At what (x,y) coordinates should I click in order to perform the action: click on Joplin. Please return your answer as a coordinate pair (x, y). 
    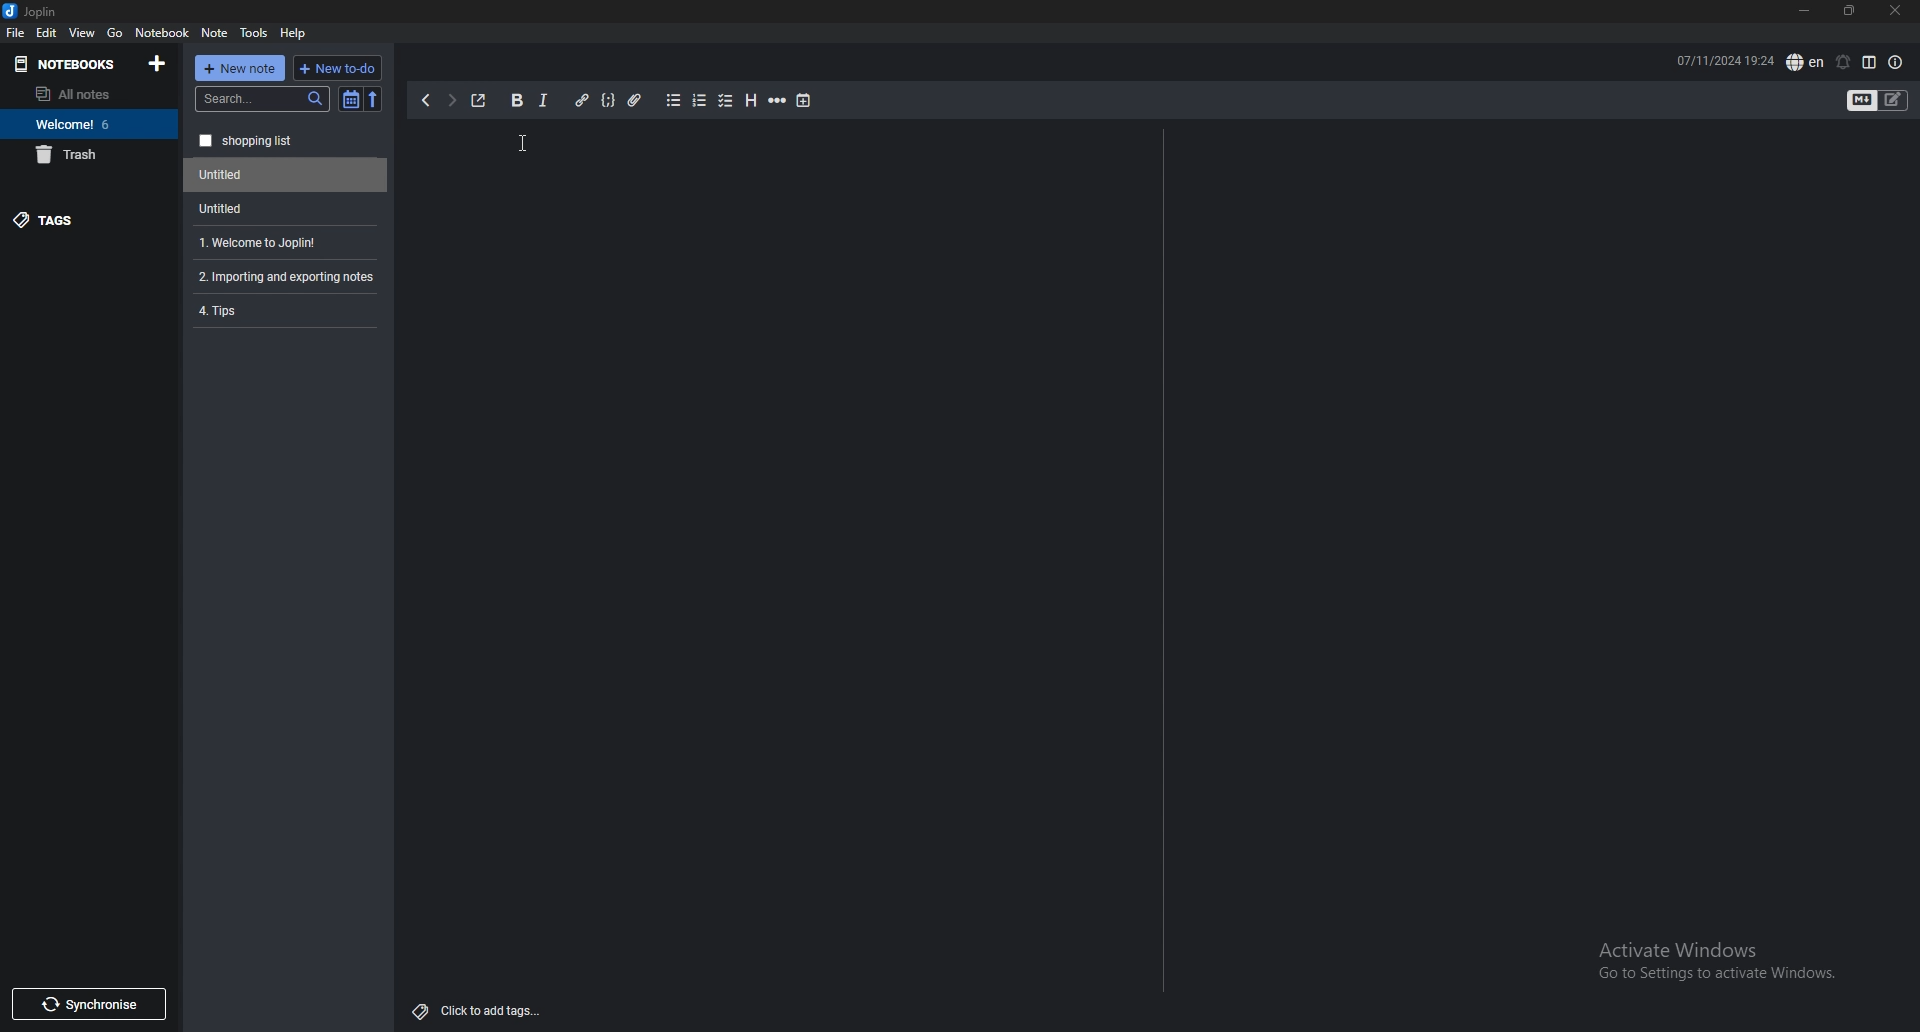
    Looking at the image, I should click on (46, 11).